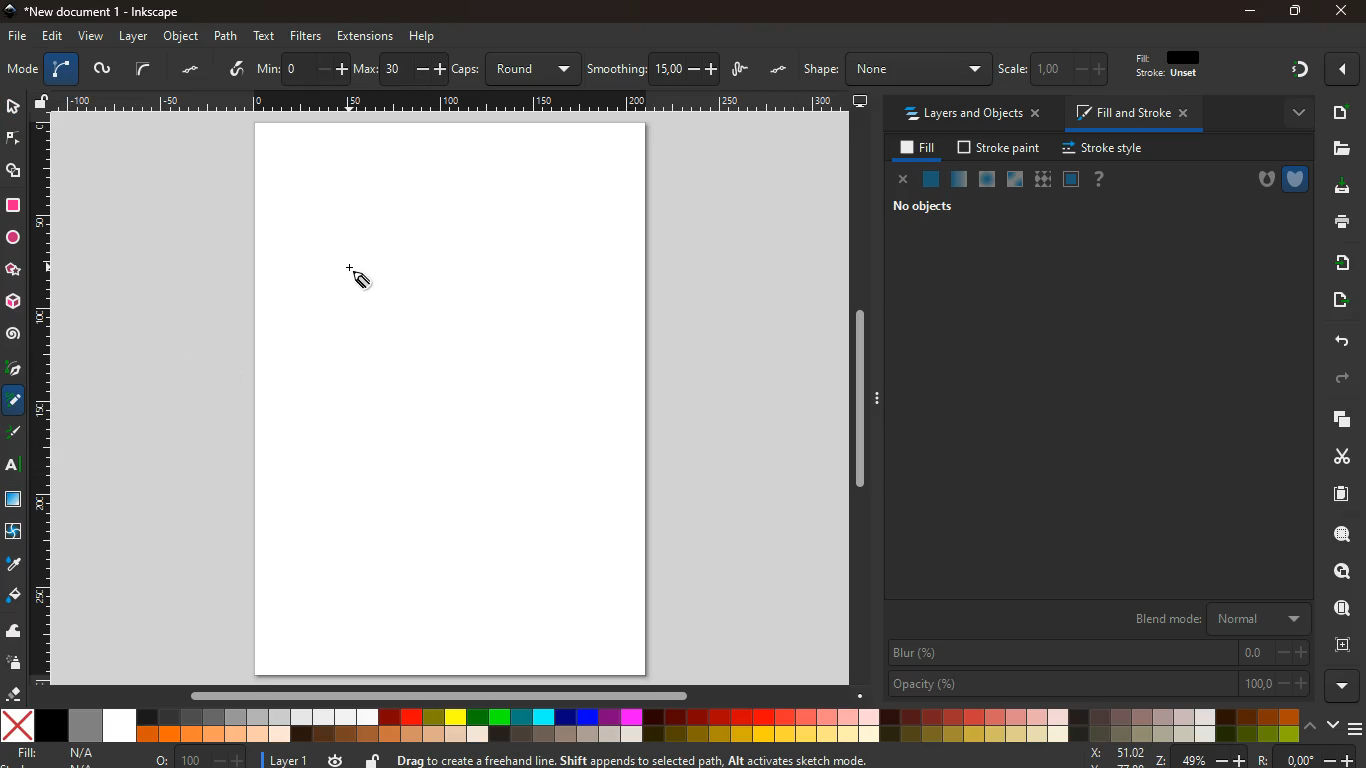 This screenshot has height=768, width=1366. I want to click on edit, so click(1060, 69).